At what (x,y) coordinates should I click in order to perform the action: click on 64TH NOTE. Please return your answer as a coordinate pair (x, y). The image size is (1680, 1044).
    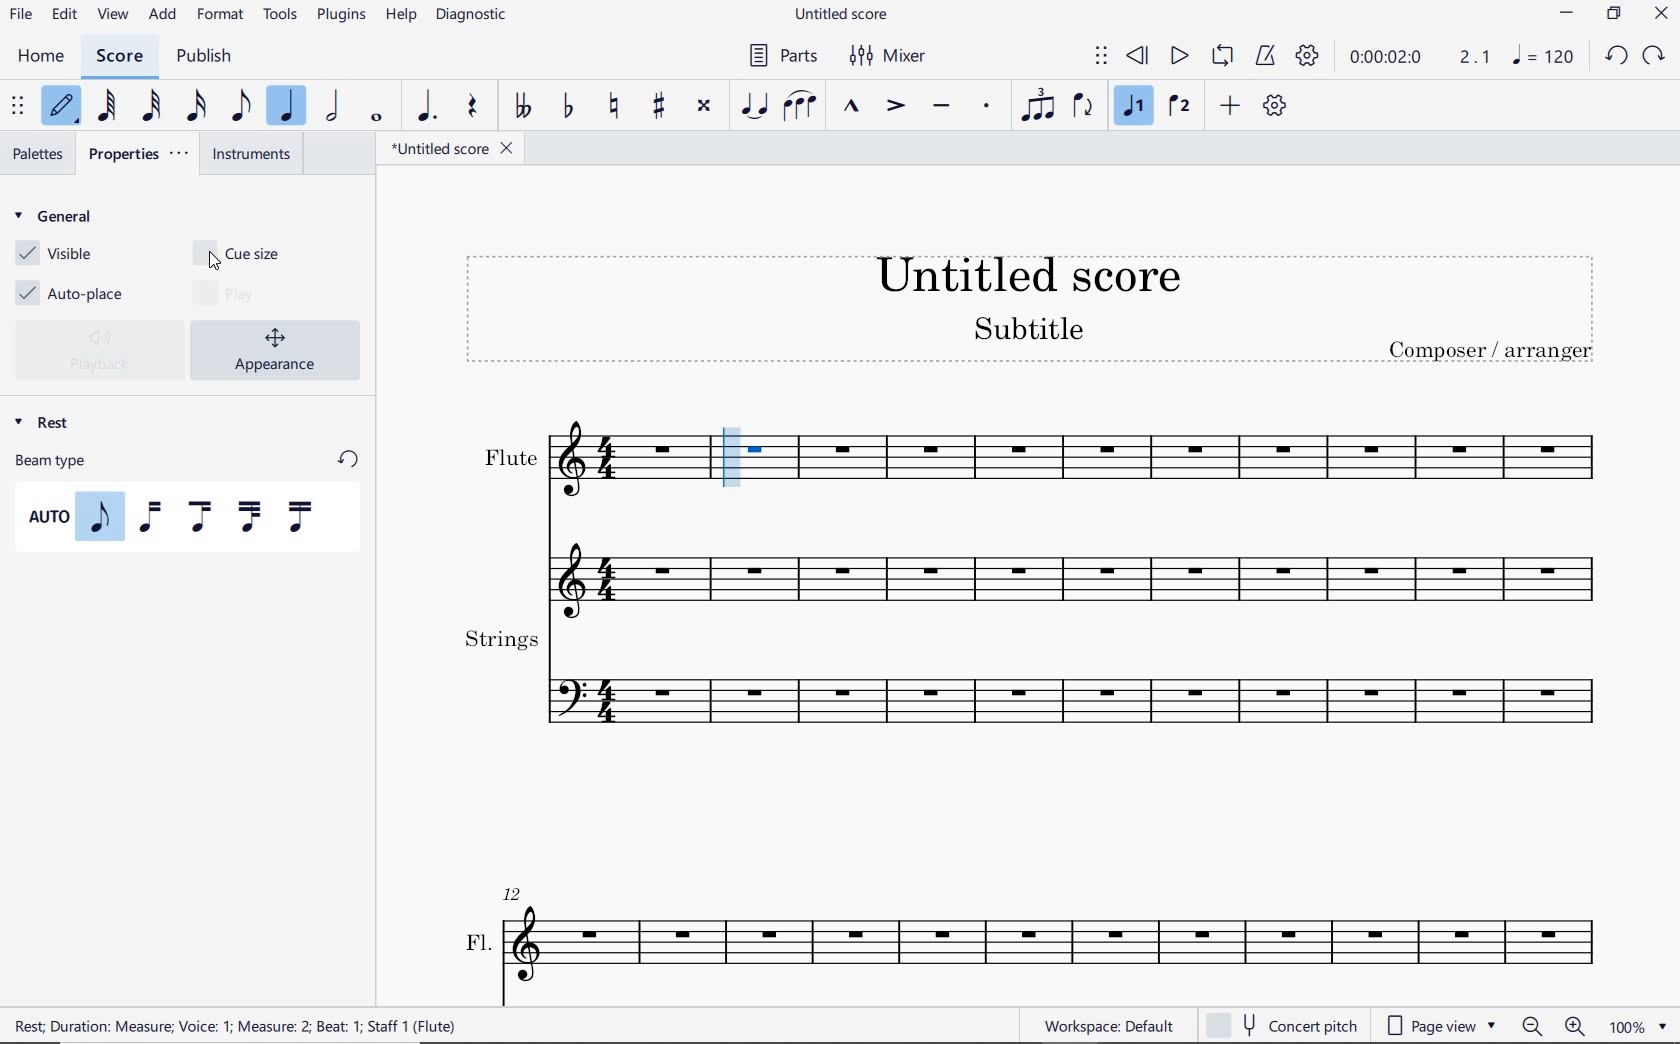
    Looking at the image, I should click on (108, 106).